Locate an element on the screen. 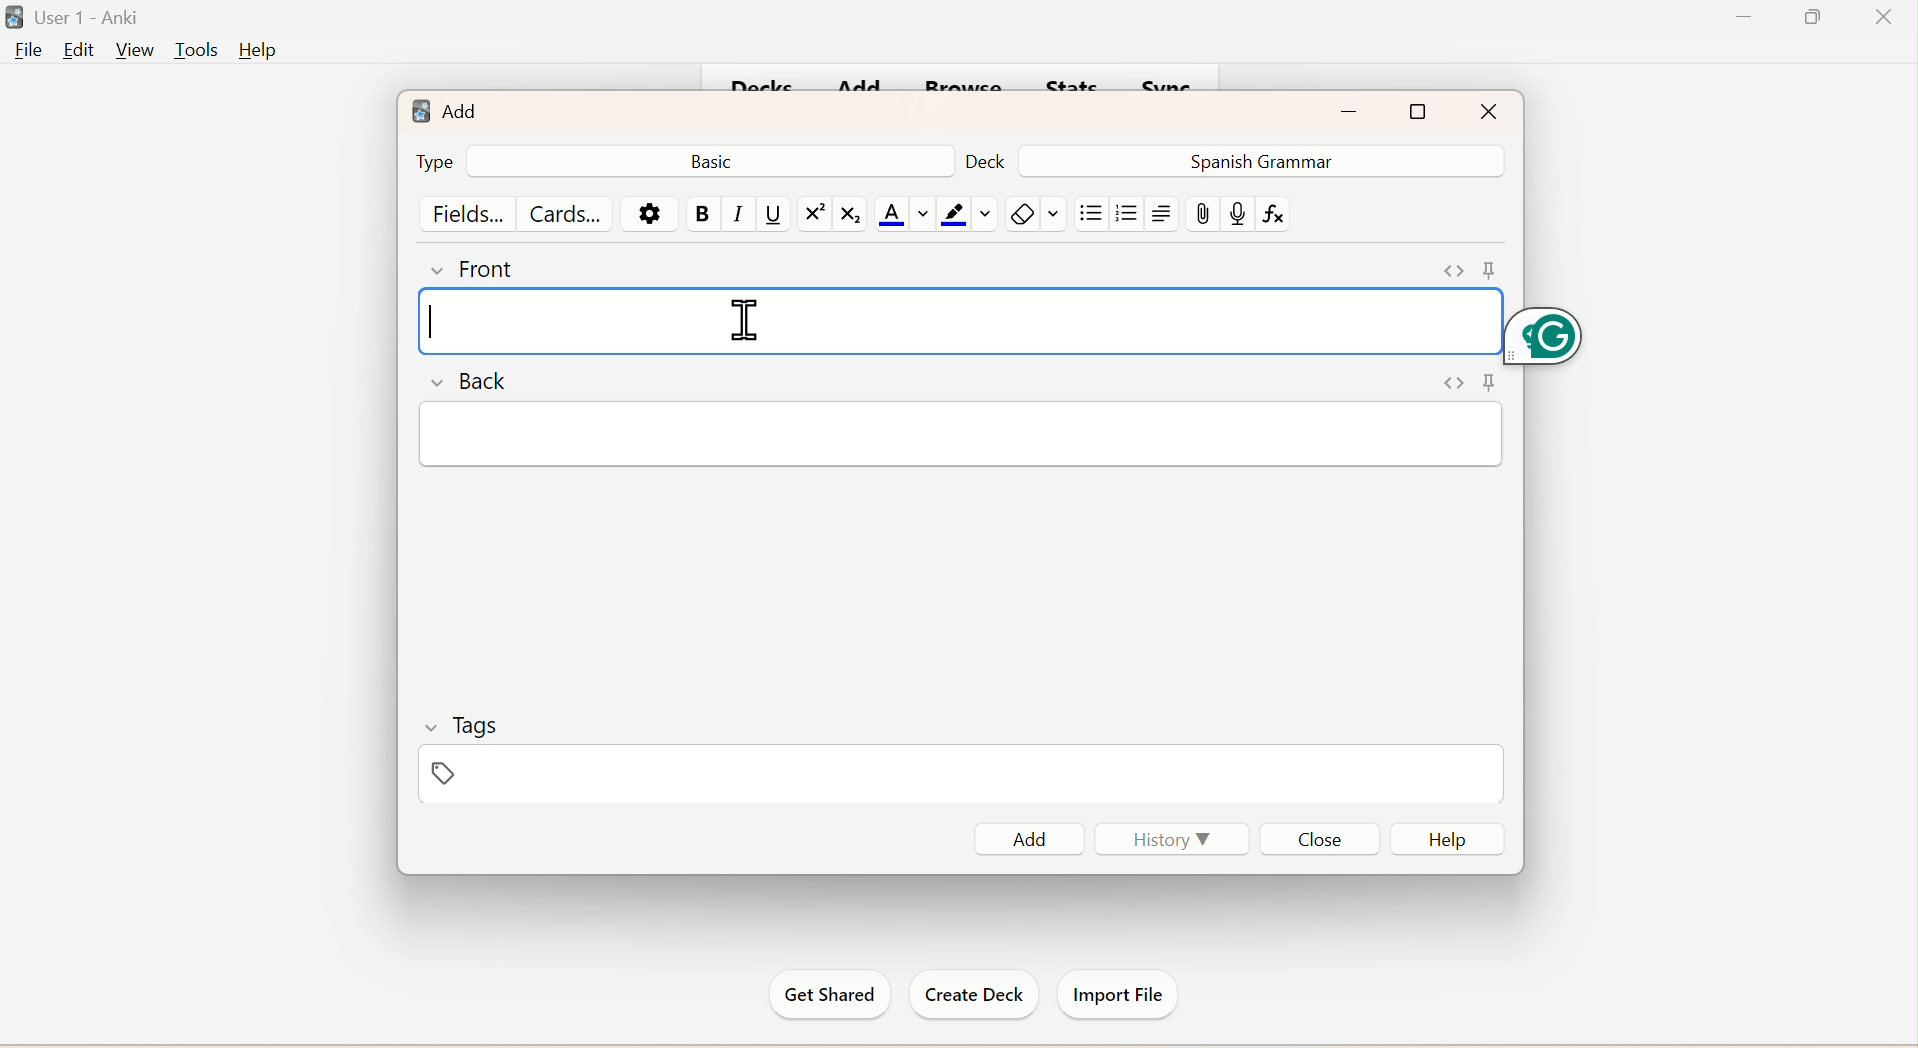  Attach is located at coordinates (1205, 215).